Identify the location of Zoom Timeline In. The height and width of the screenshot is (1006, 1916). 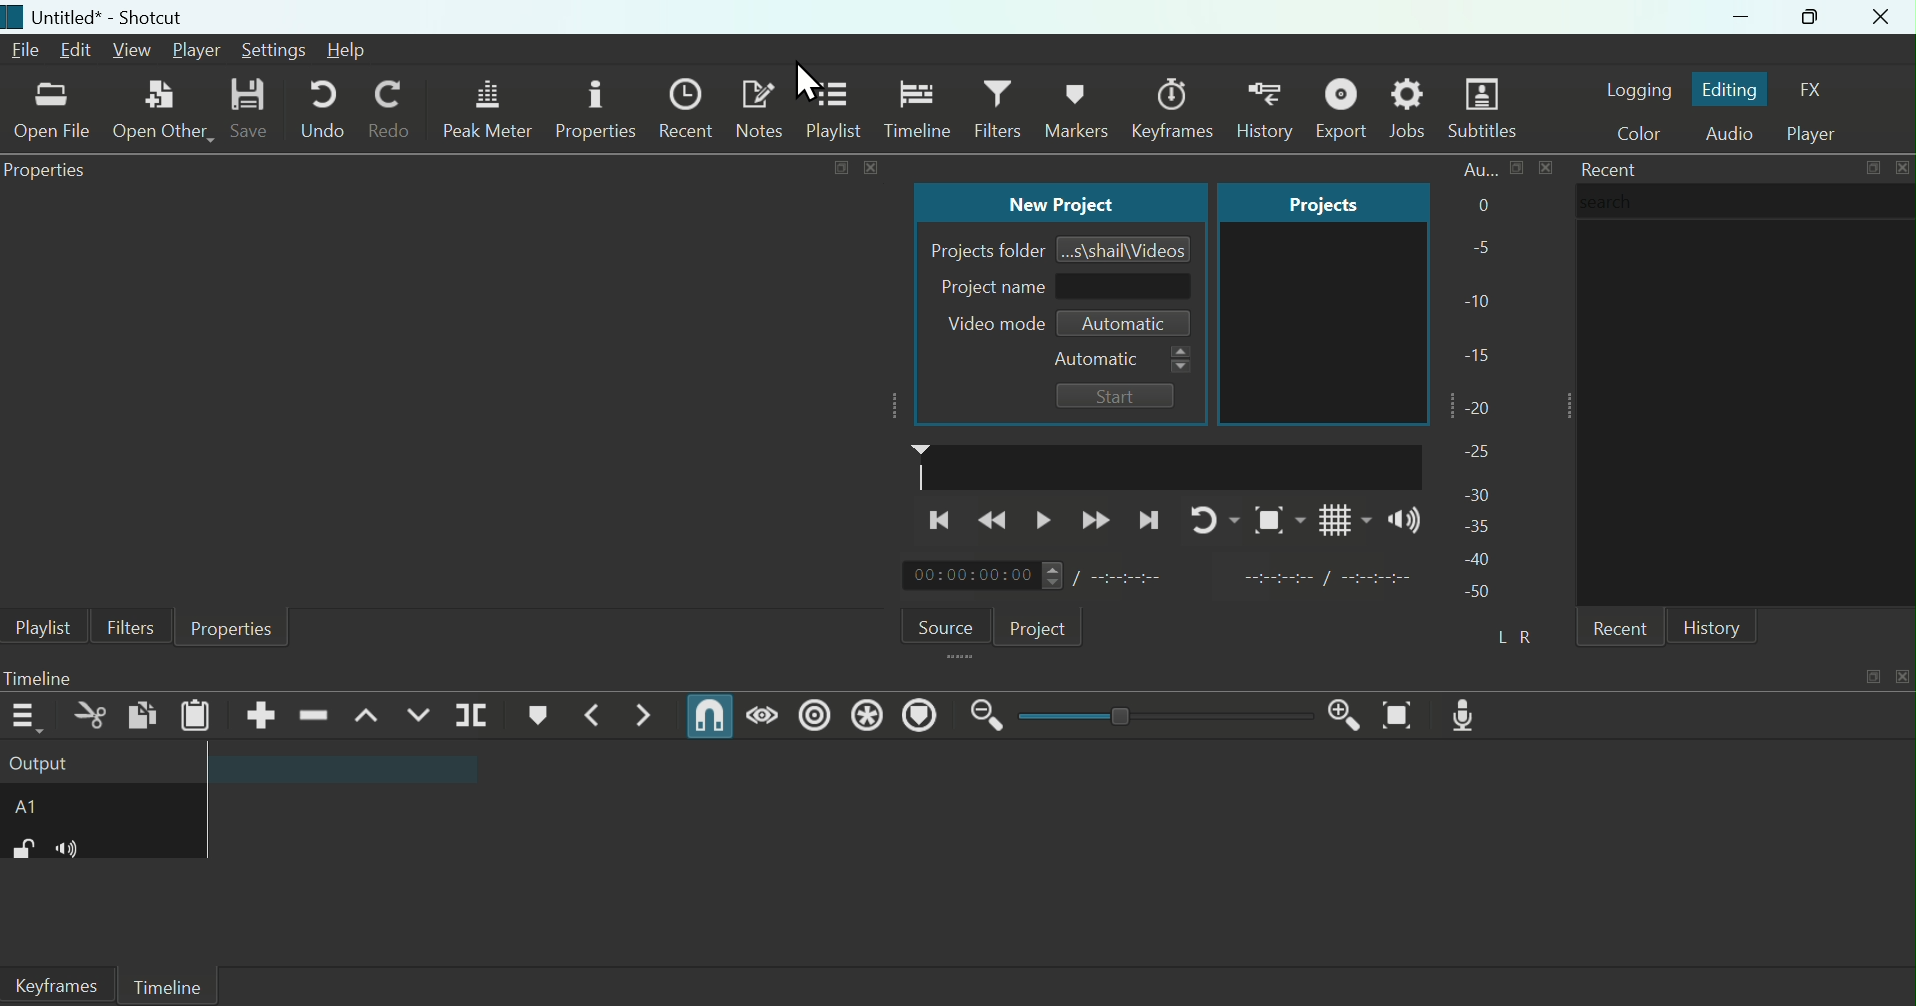
(1339, 714).